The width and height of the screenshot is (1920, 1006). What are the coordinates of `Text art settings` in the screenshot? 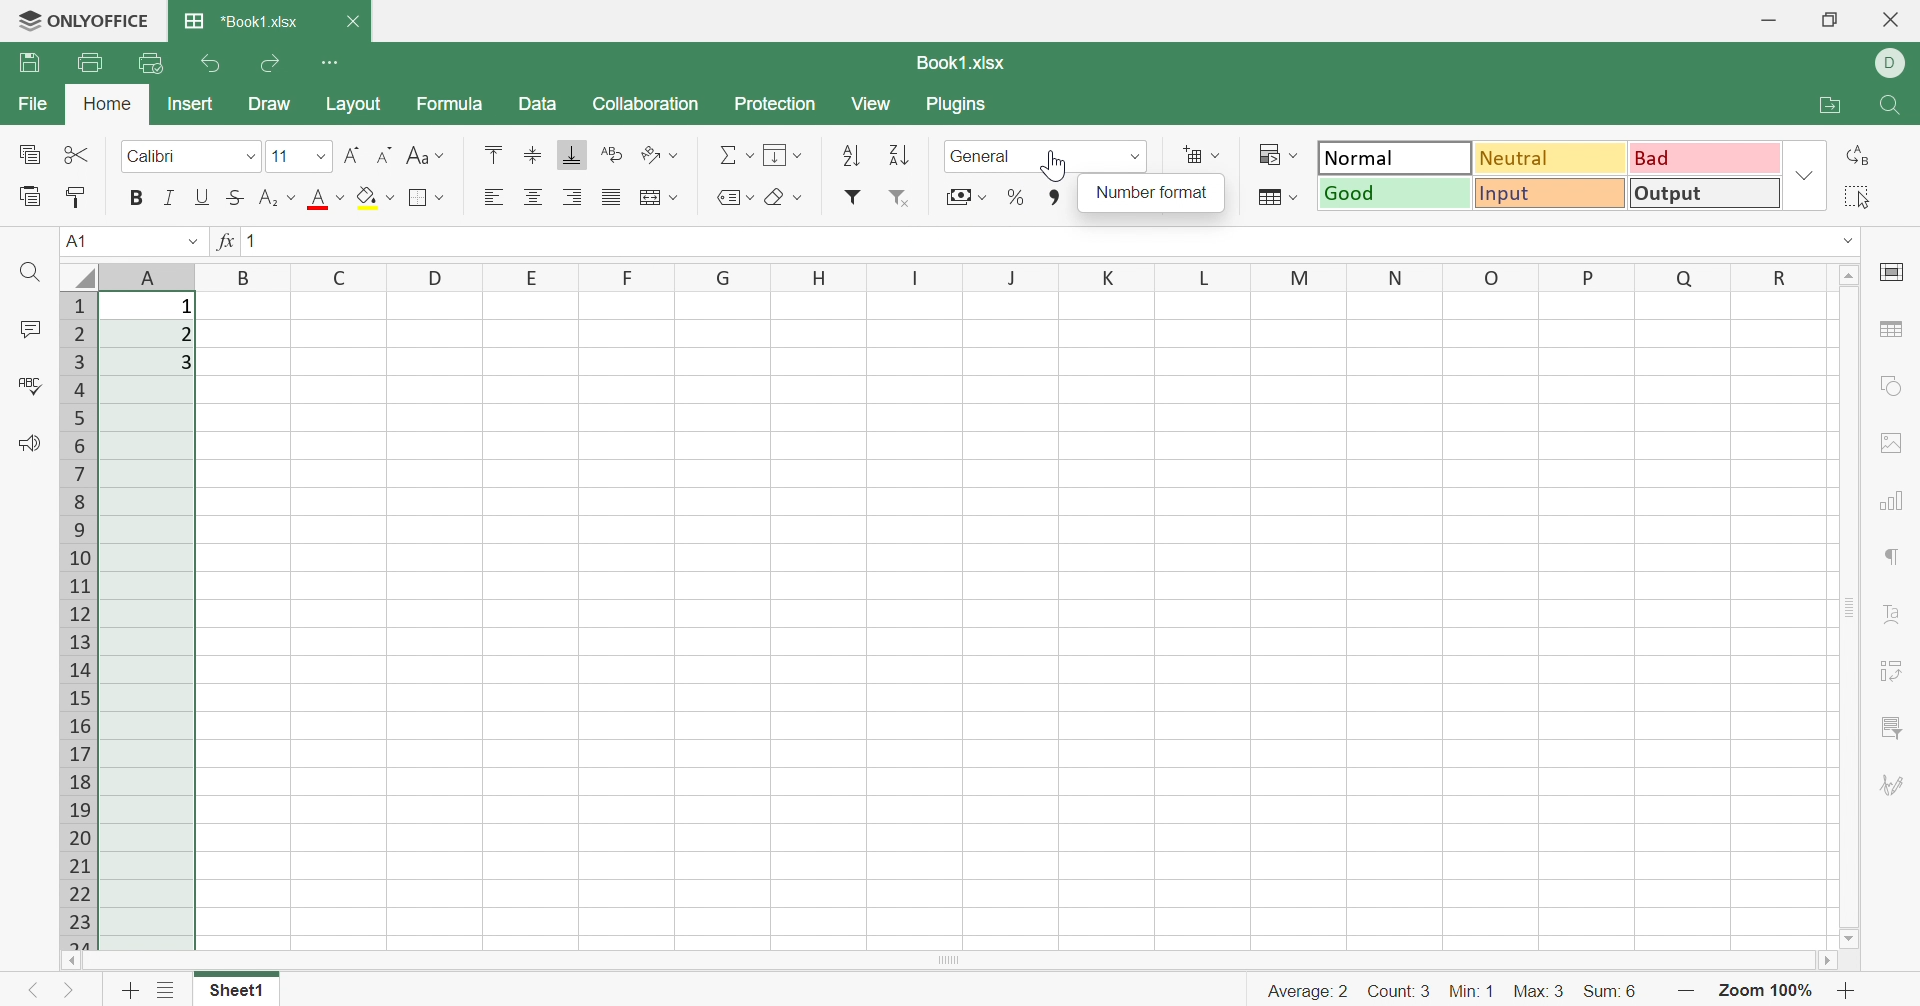 It's located at (1891, 614).